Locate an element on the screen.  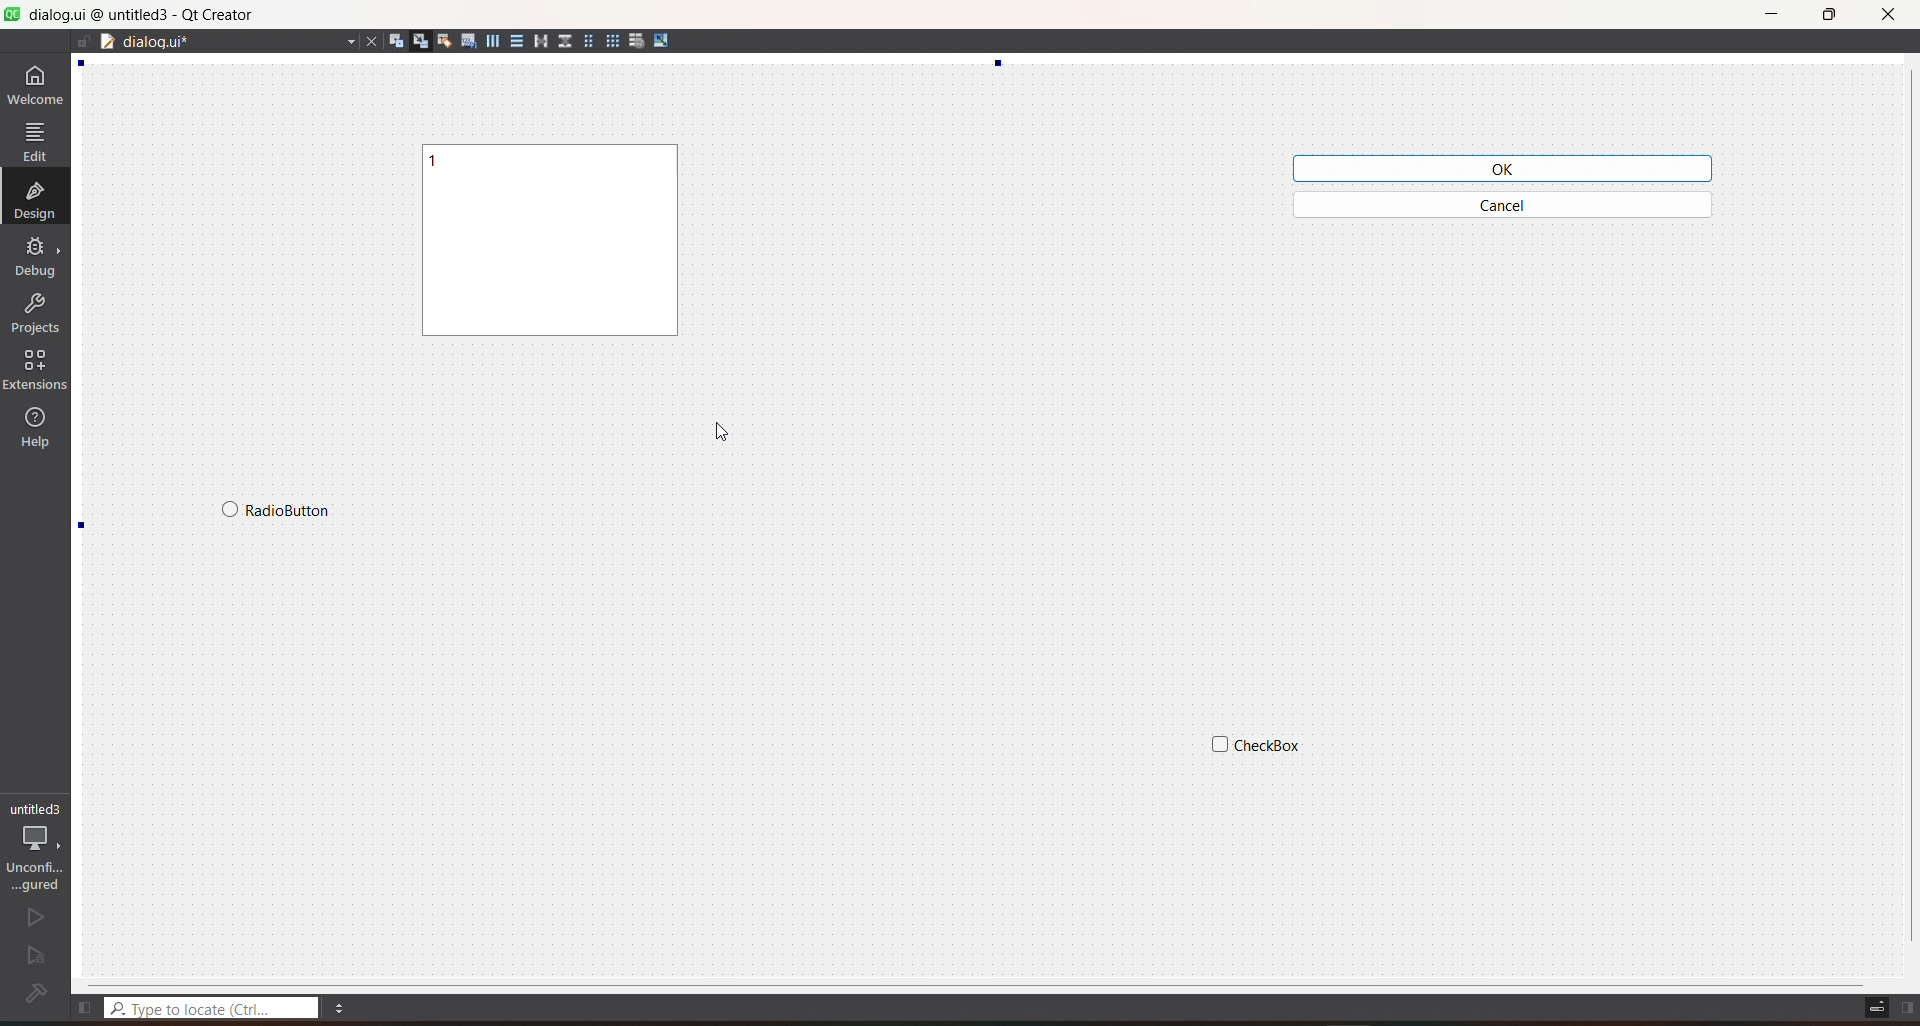
run file is located at coordinates (33, 916).